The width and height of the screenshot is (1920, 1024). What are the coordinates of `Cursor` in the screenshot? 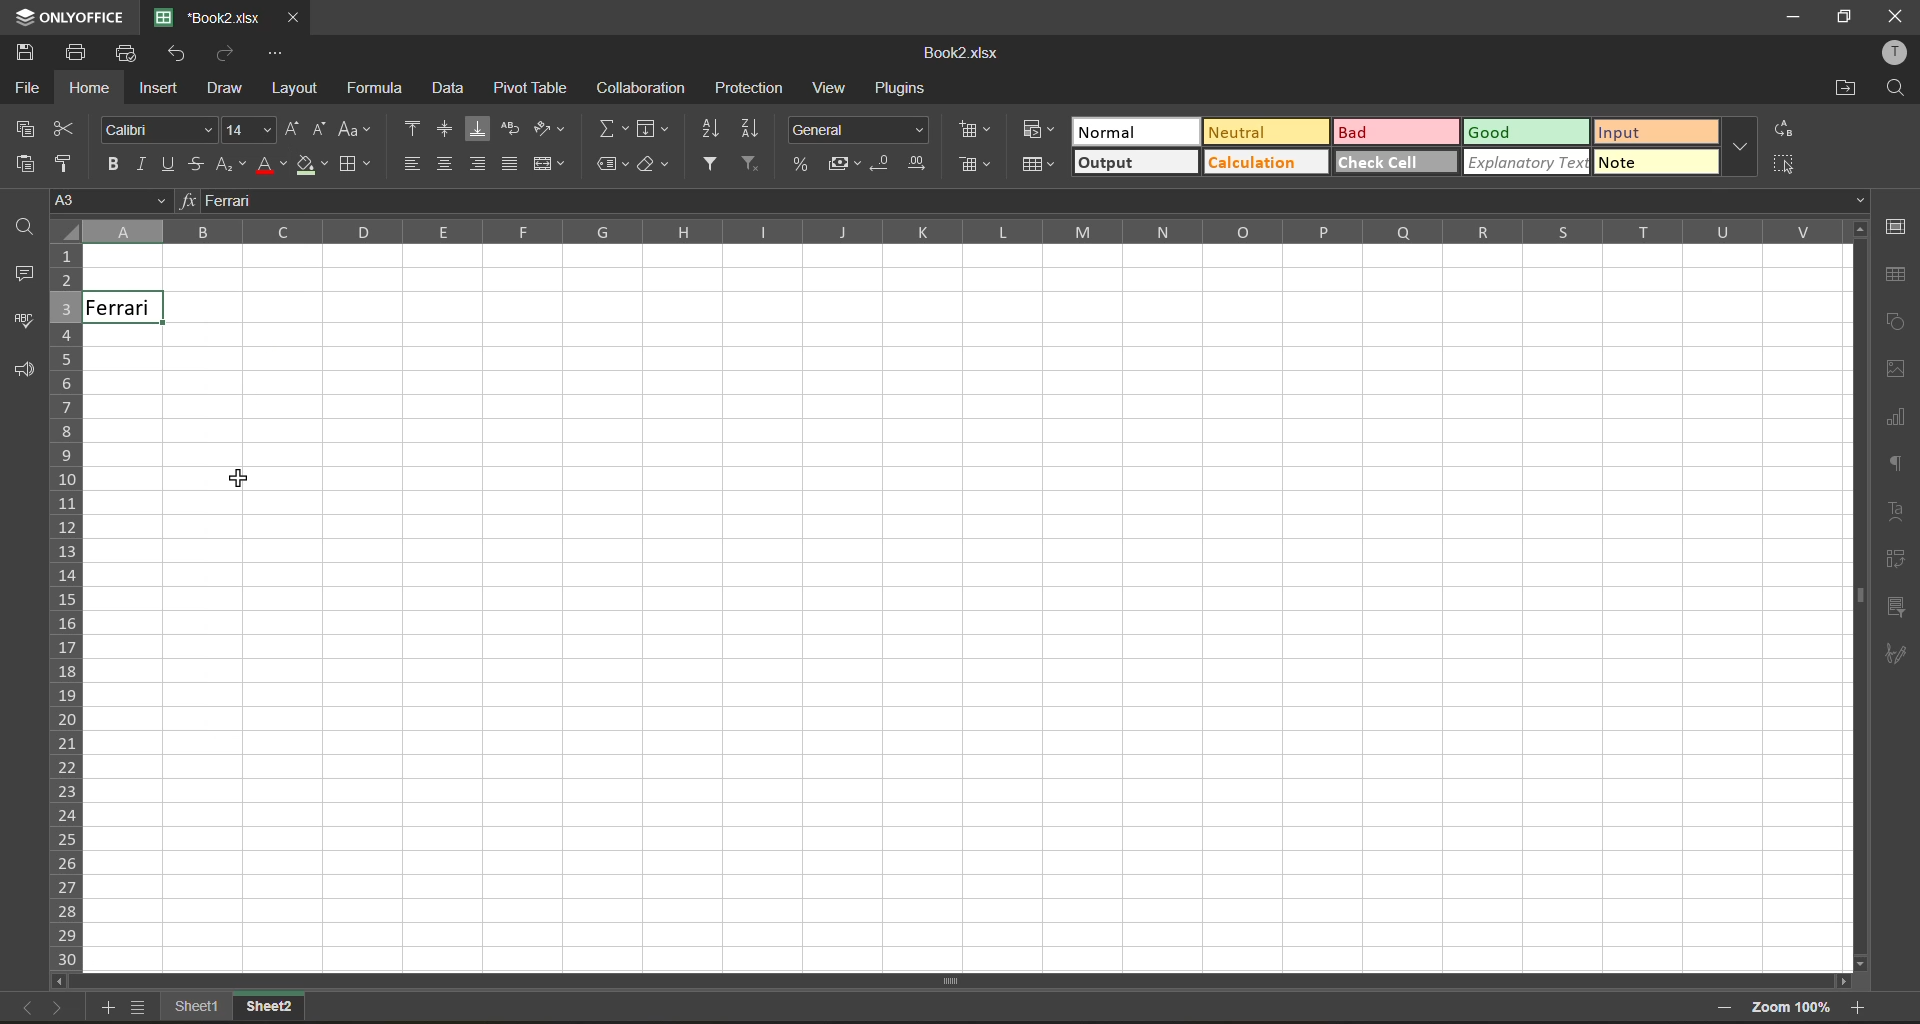 It's located at (244, 483).